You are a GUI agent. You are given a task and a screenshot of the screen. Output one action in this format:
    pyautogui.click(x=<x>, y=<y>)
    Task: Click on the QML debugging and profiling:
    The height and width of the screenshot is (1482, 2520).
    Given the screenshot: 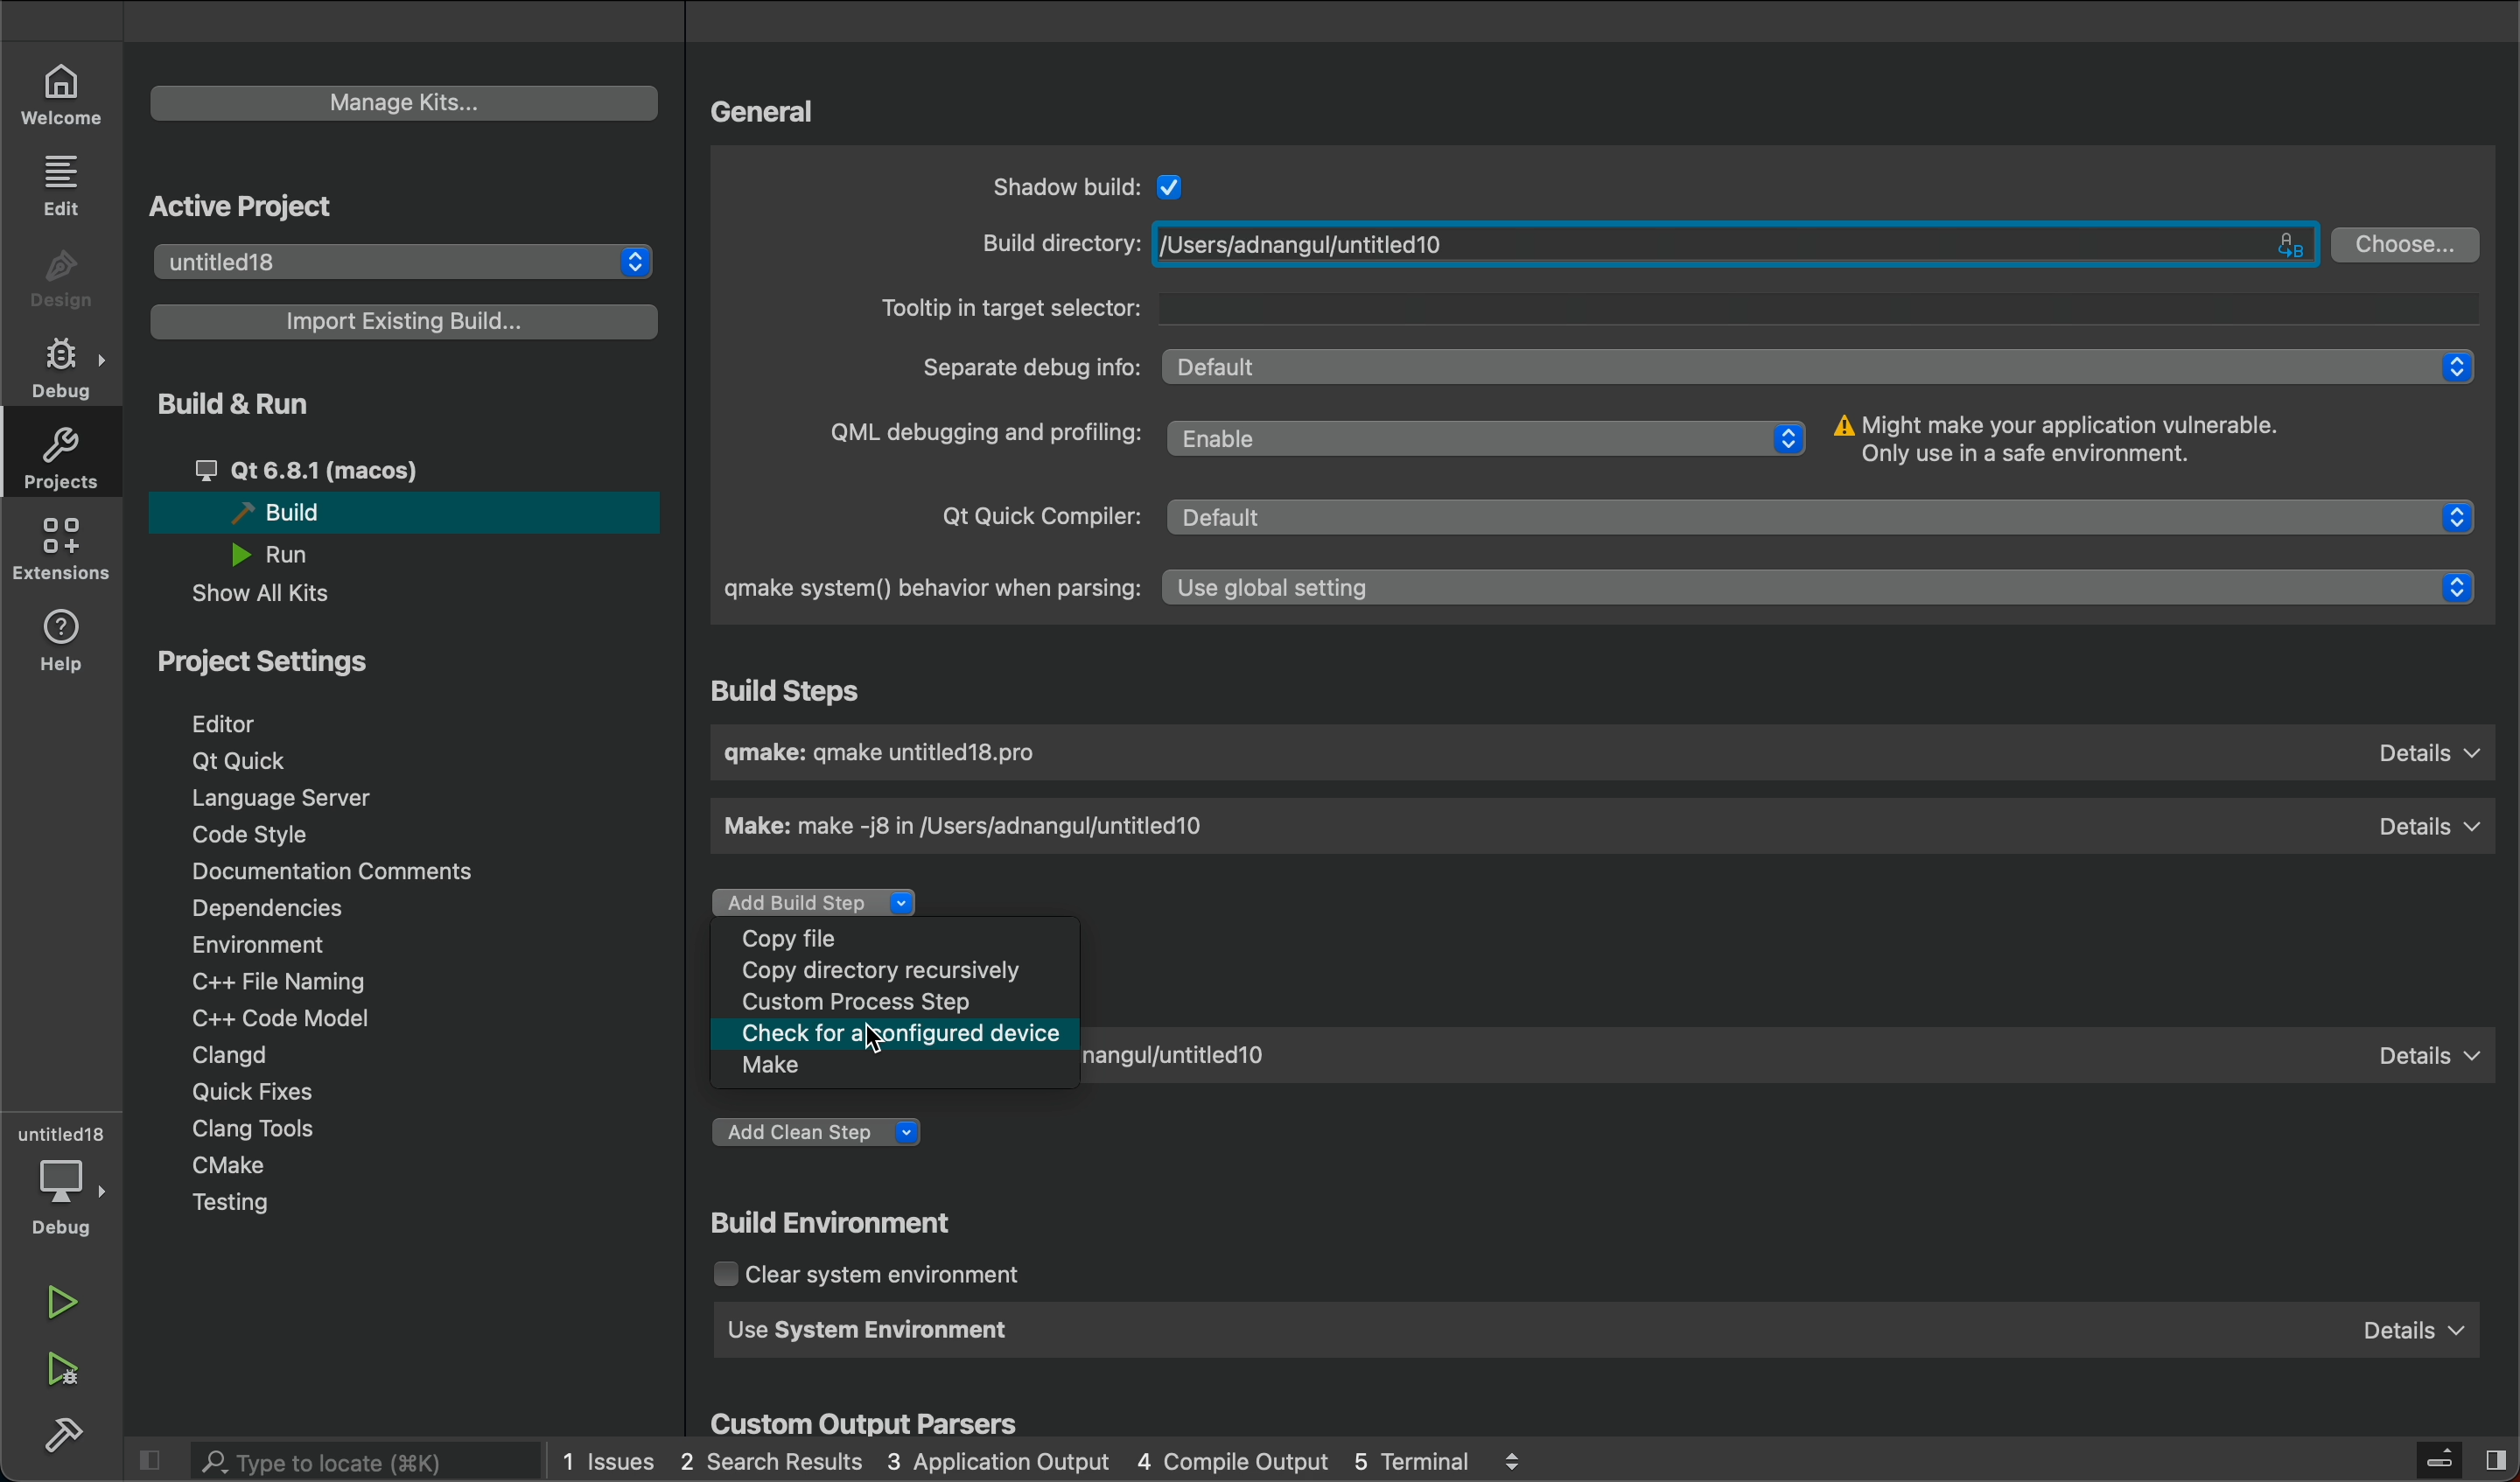 What is the action you would take?
    pyautogui.click(x=980, y=433)
    